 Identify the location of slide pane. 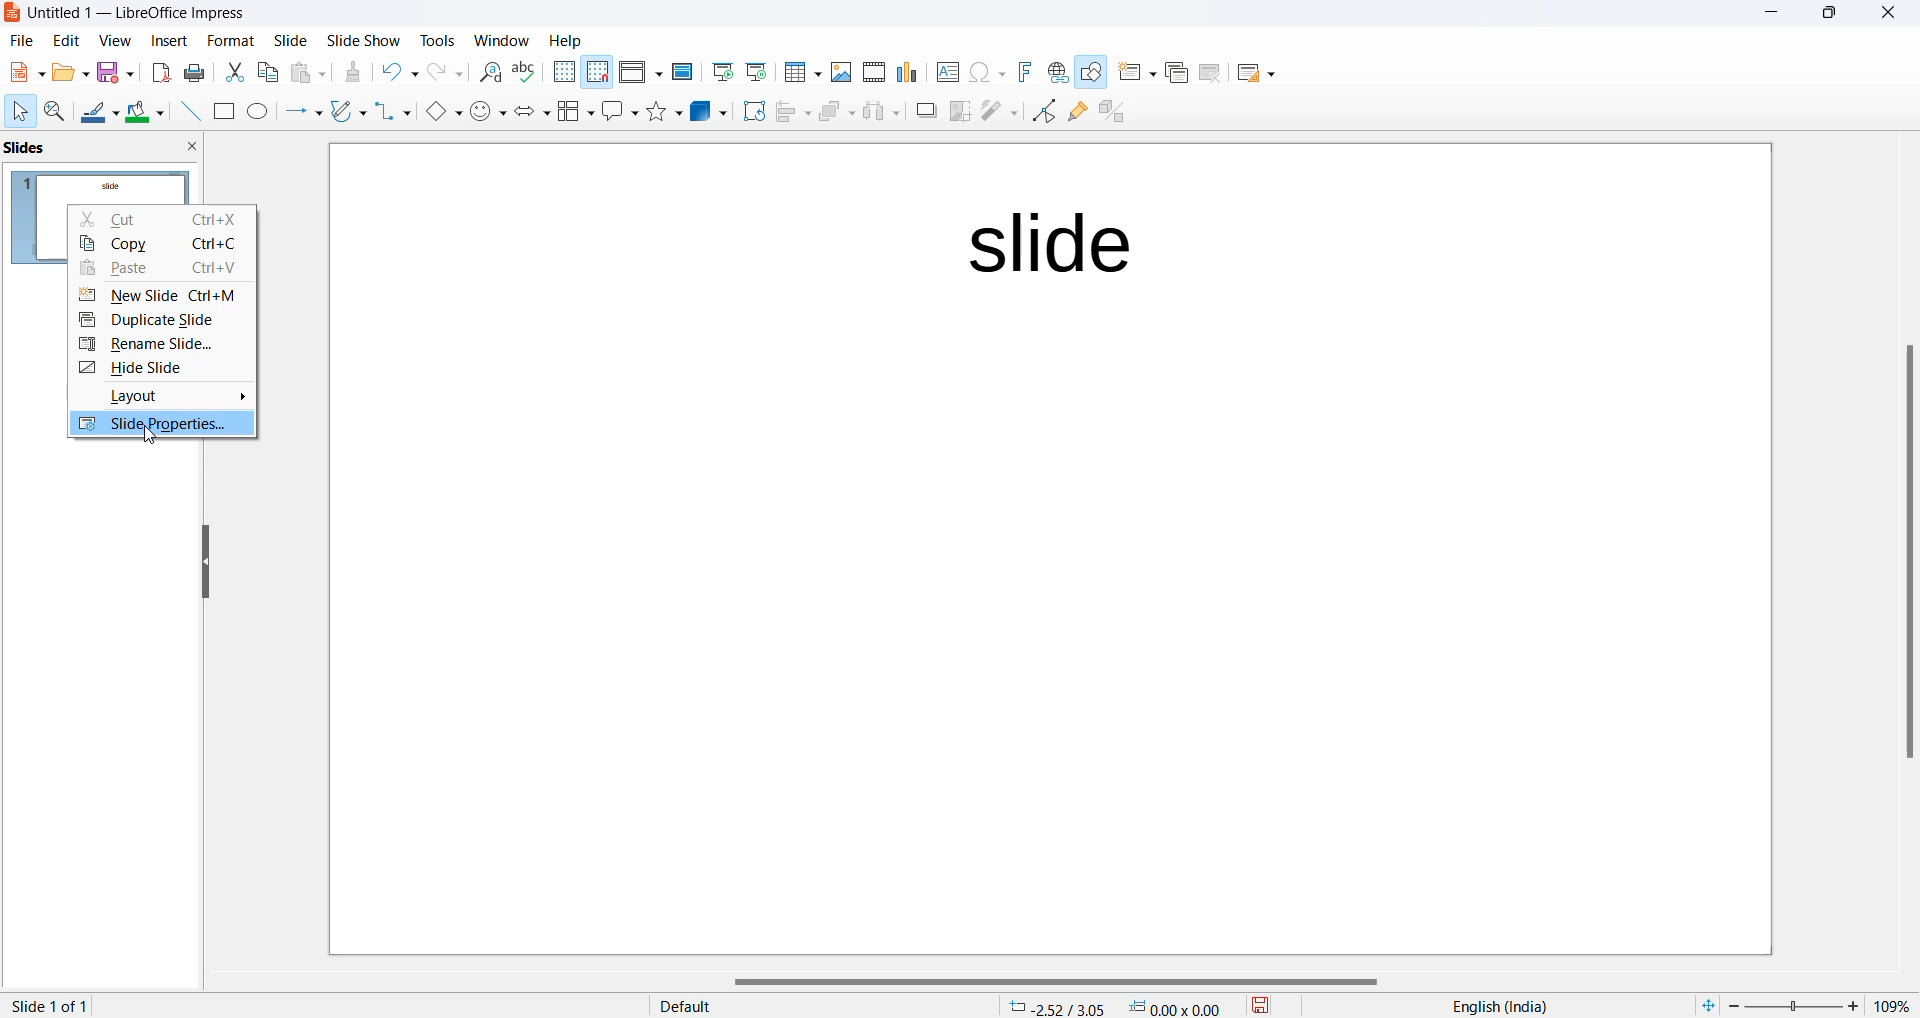
(100, 150).